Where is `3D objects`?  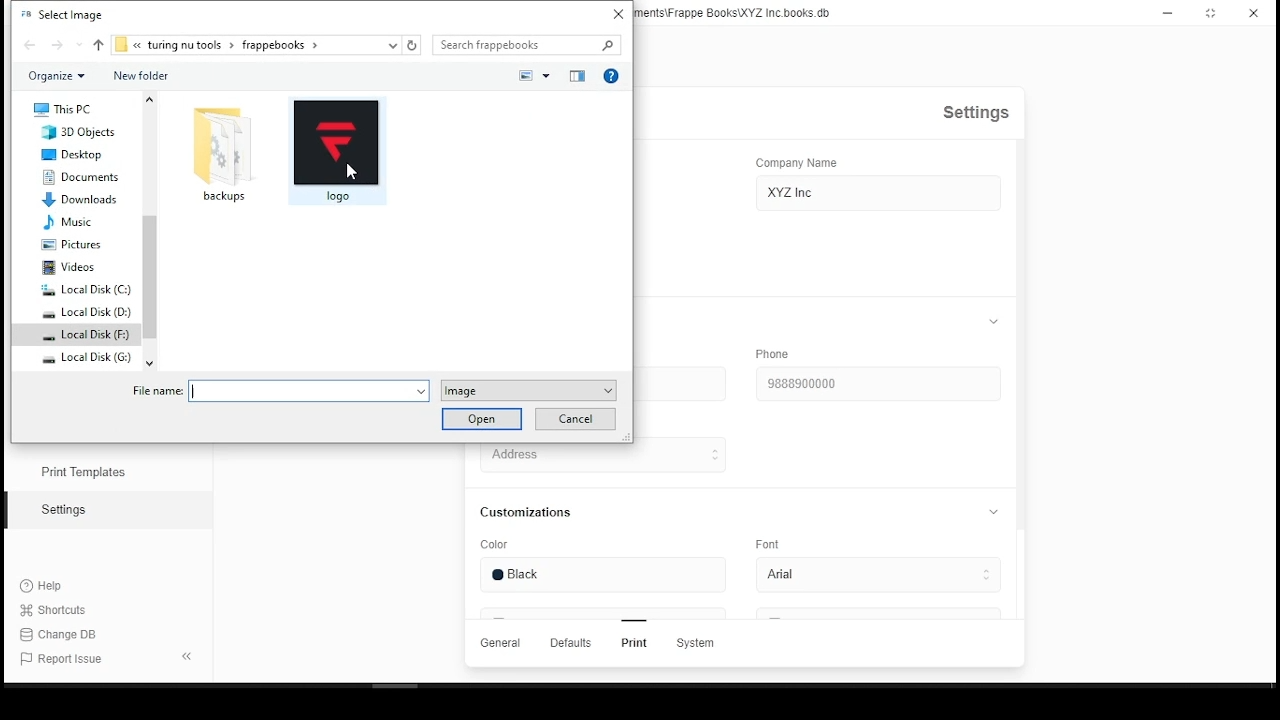 3D objects is located at coordinates (73, 132).